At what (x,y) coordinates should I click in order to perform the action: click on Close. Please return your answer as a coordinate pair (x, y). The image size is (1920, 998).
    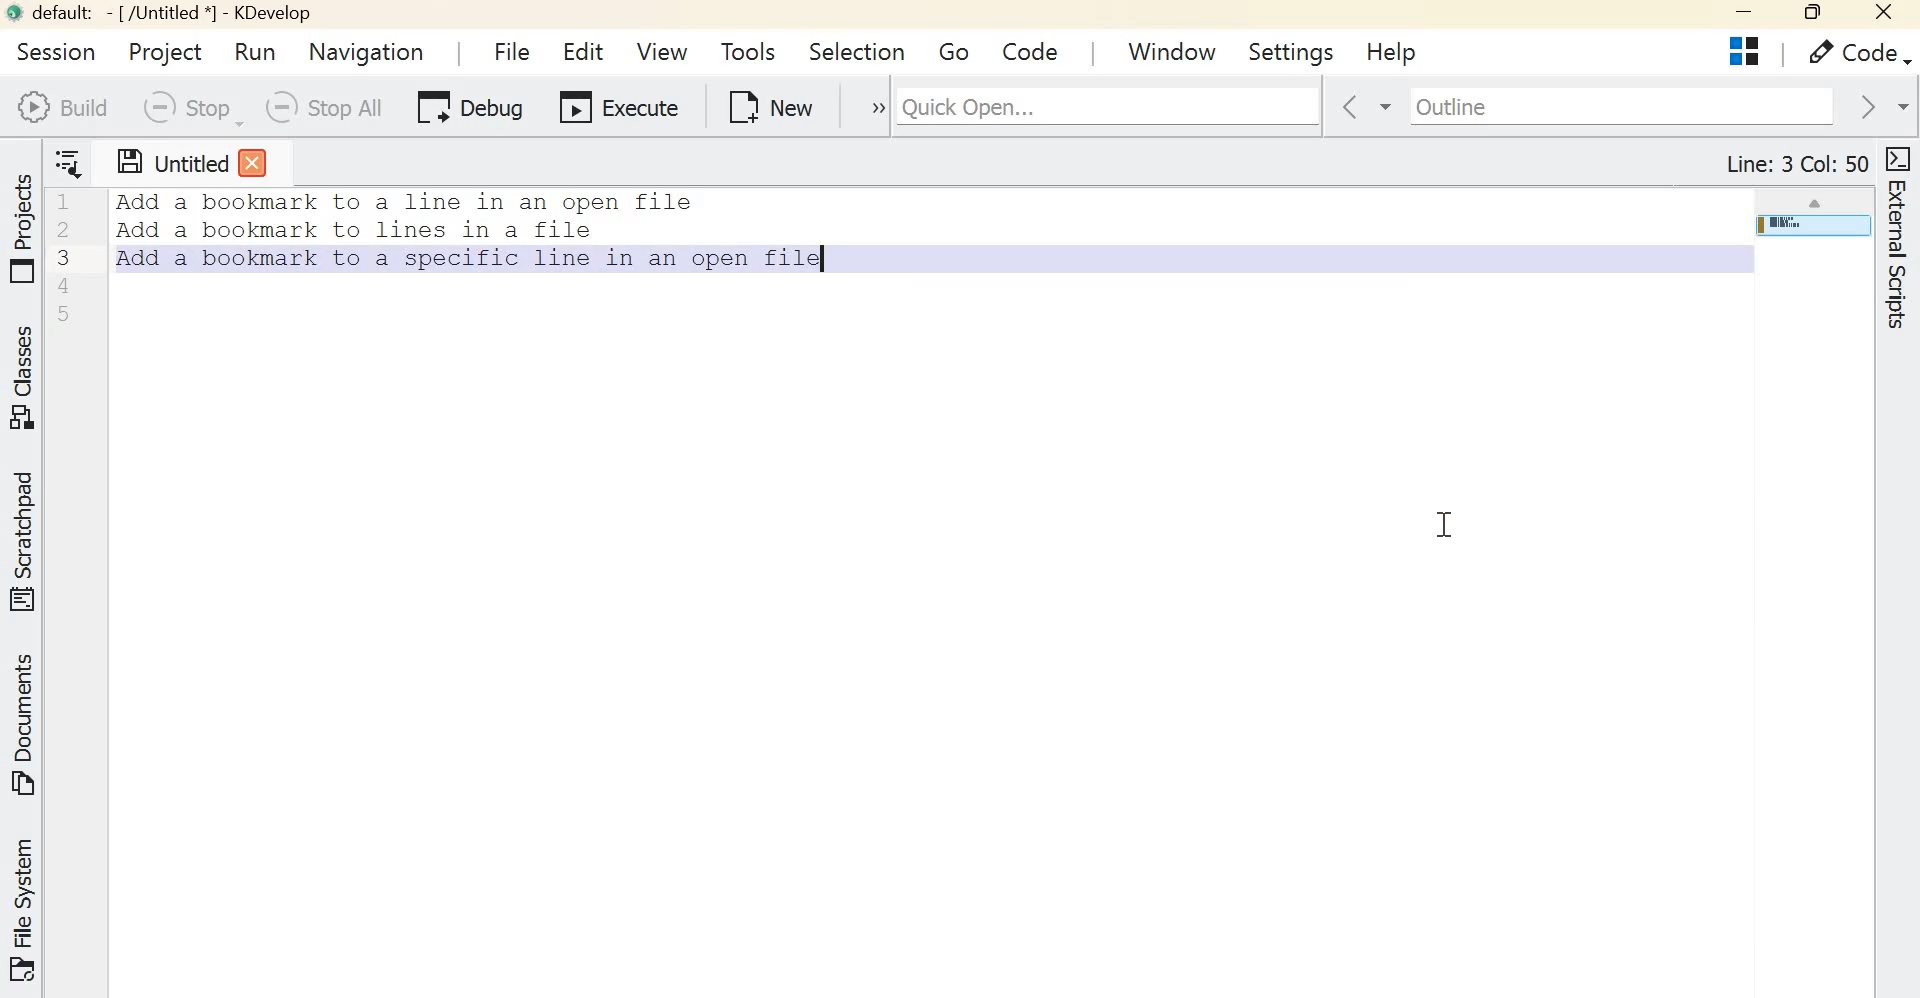
    Looking at the image, I should click on (1886, 15).